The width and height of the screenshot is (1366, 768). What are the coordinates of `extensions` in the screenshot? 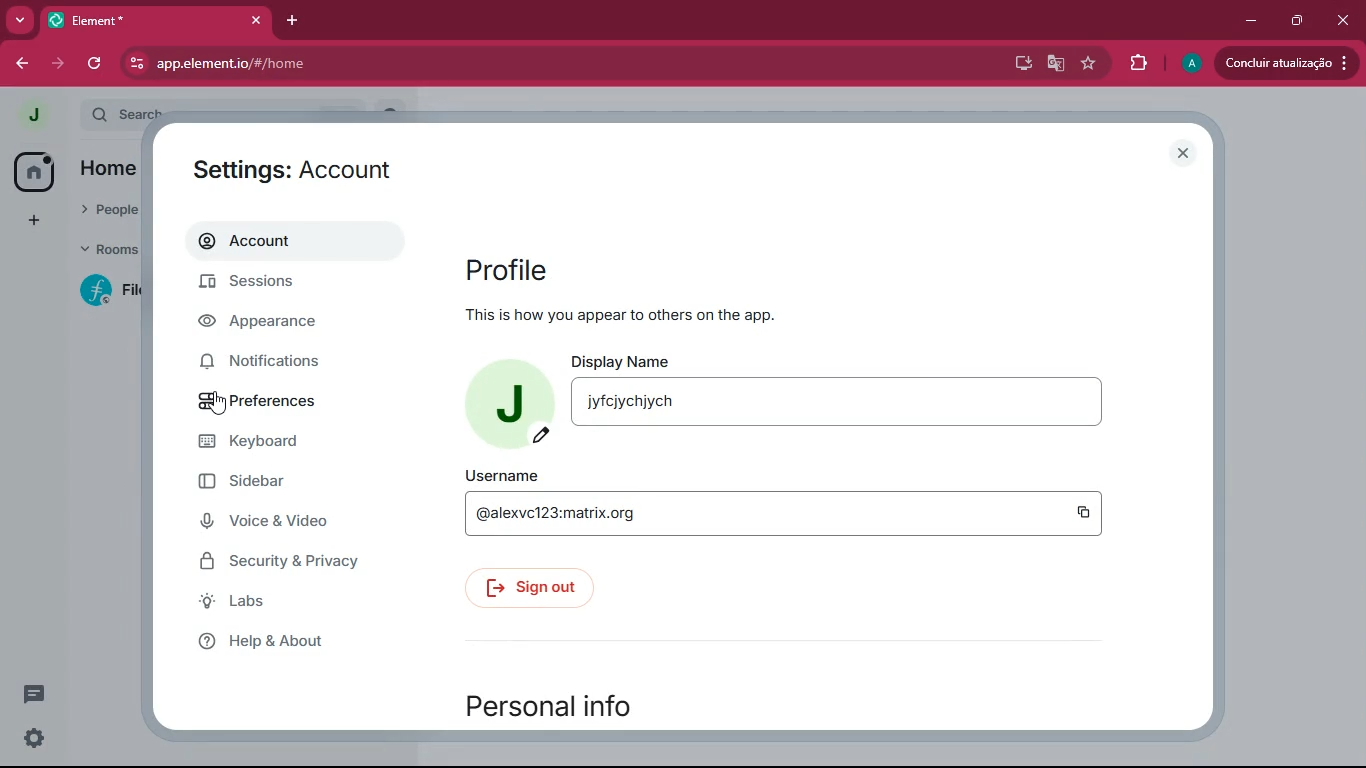 It's located at (1138, 63).